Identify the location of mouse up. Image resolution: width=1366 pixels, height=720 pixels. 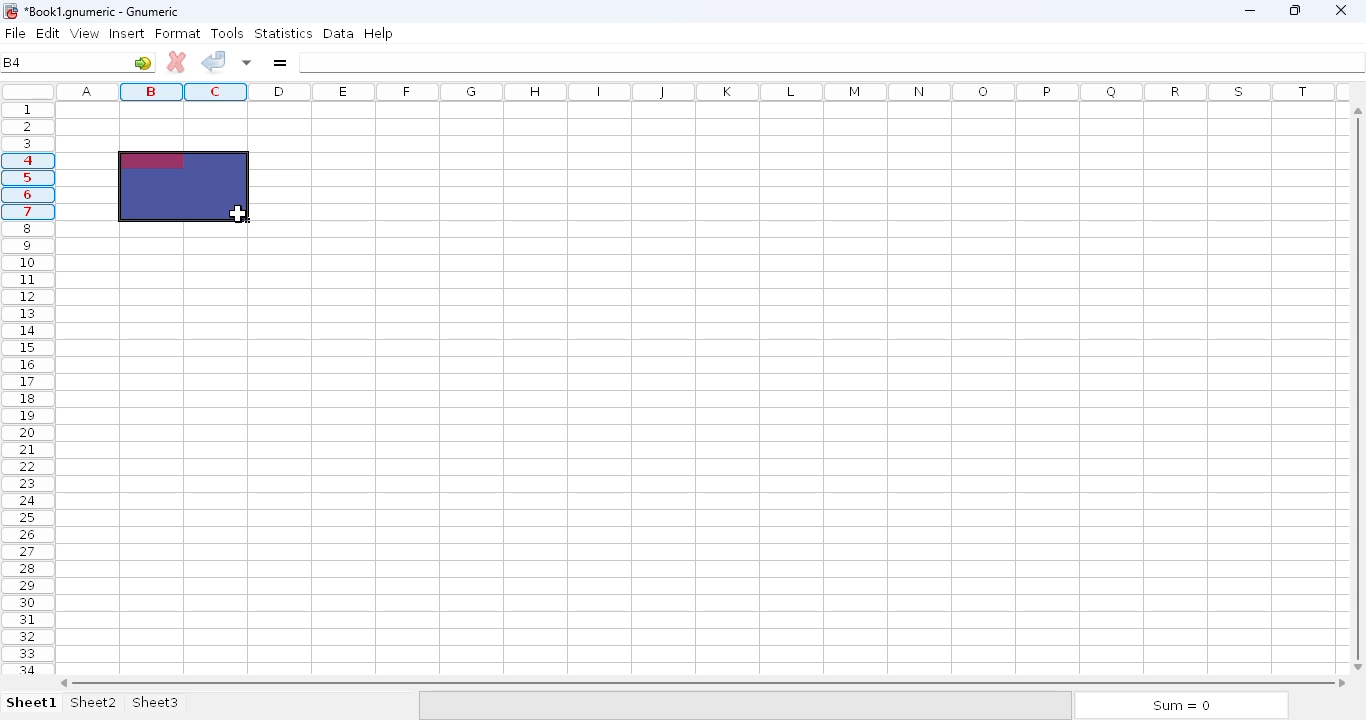
(237, 213).